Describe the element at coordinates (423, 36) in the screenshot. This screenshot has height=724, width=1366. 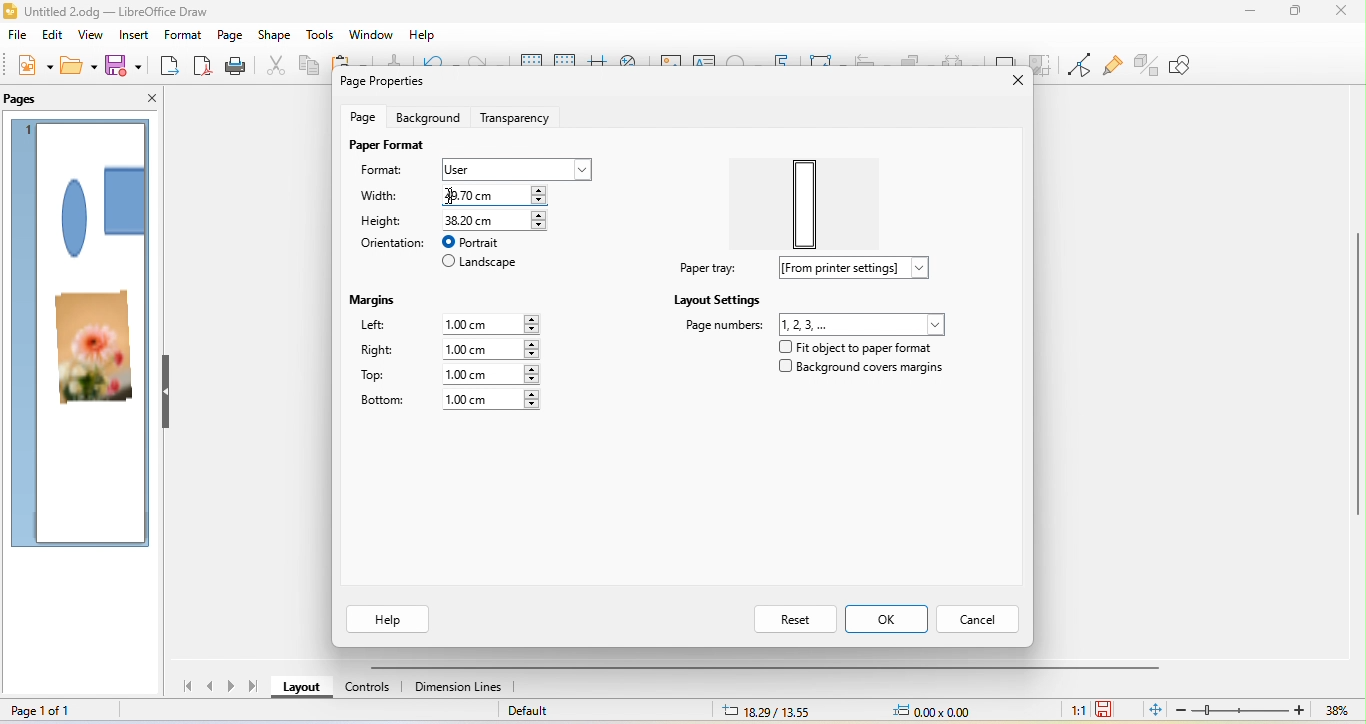
I see `help` at that location.